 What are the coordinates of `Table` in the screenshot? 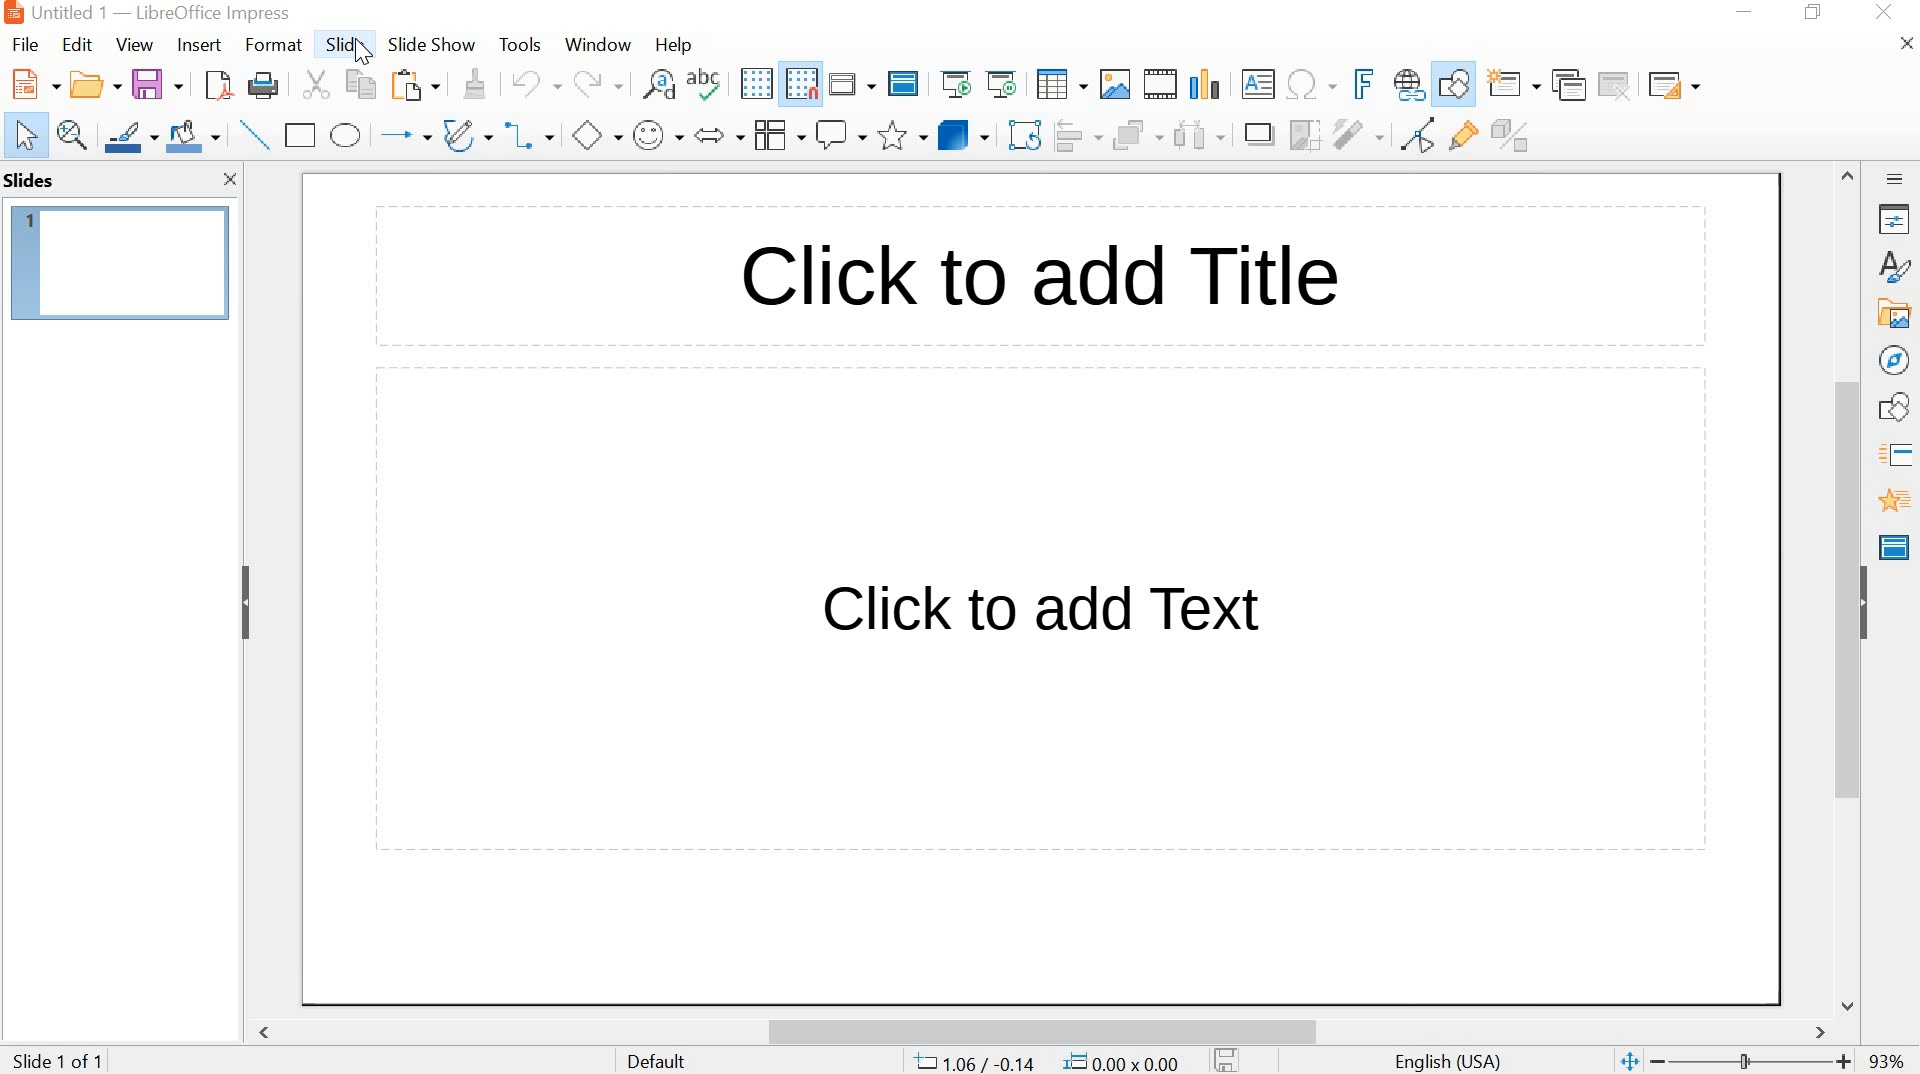 It's located at (1061, 85).